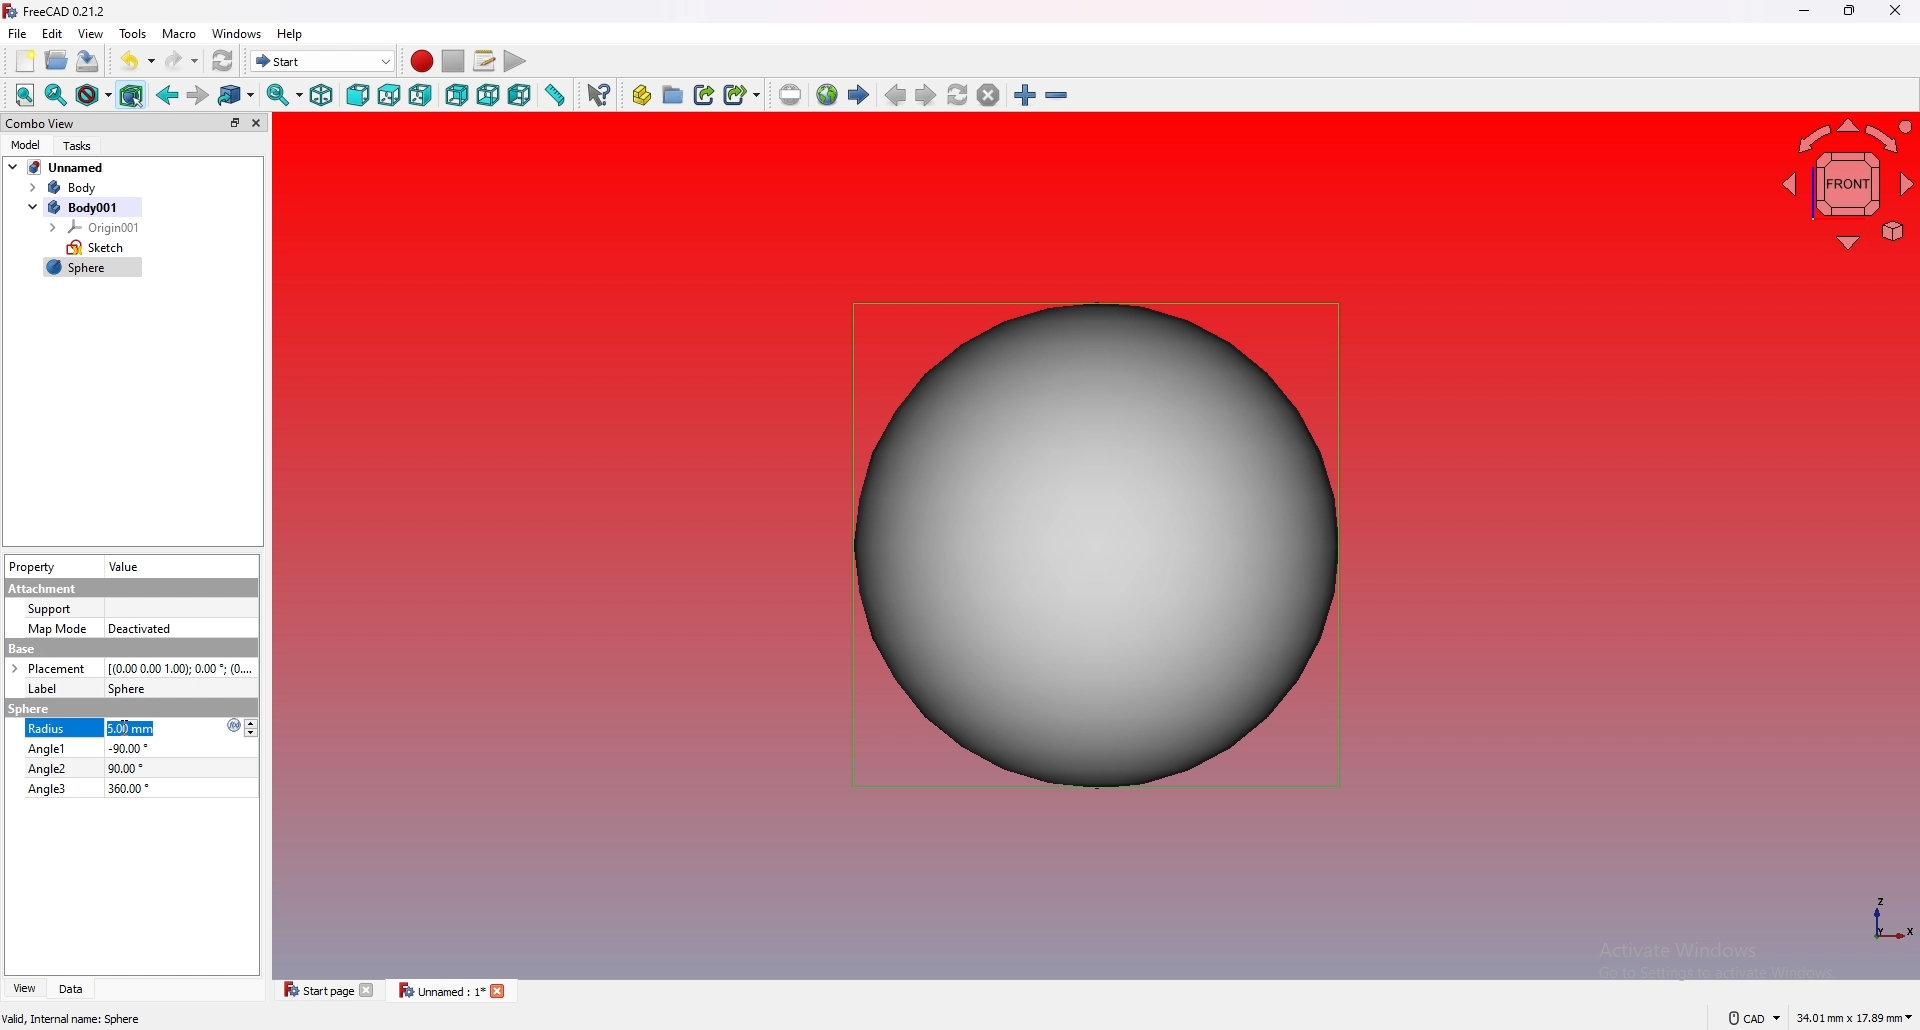  I want to click on create link, so click(705, 95).